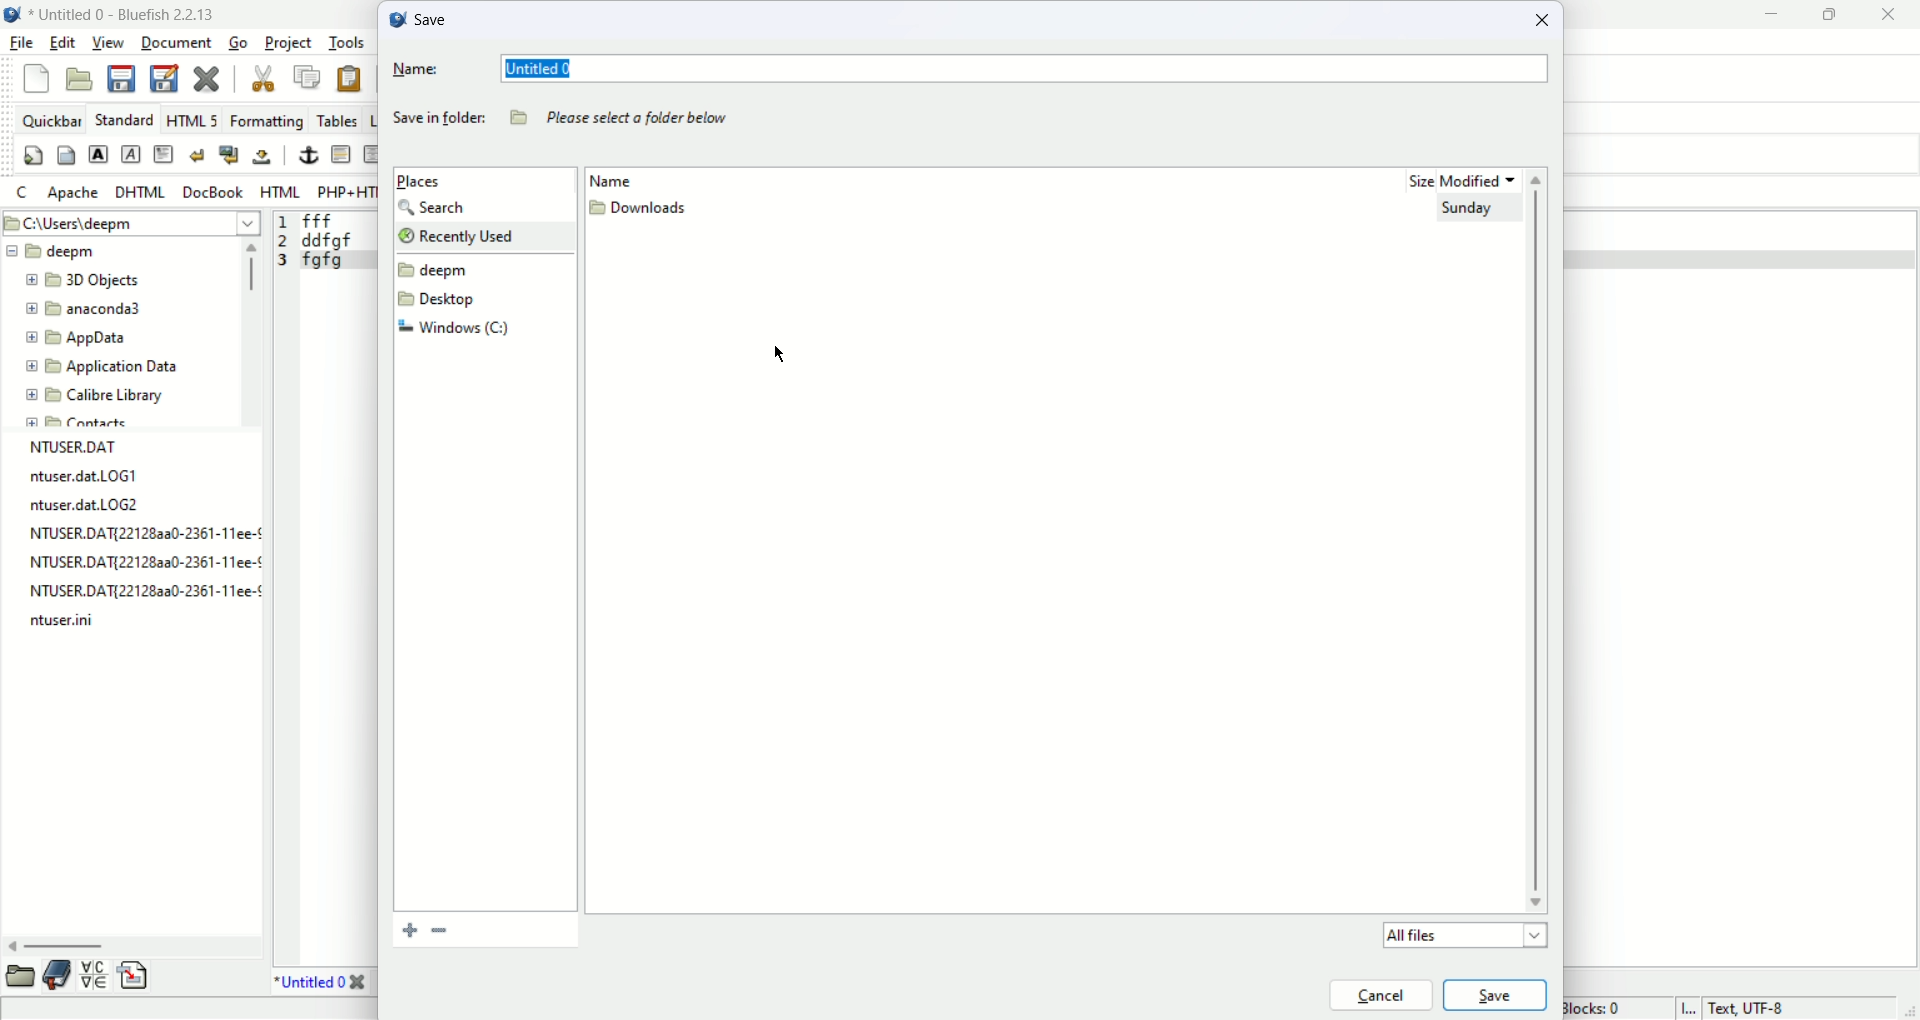 The height and width of the screenshot is (1020, 1920). Describe the element at coordinates (1379, 993) in the screenshot. I see `cancel` at that location.